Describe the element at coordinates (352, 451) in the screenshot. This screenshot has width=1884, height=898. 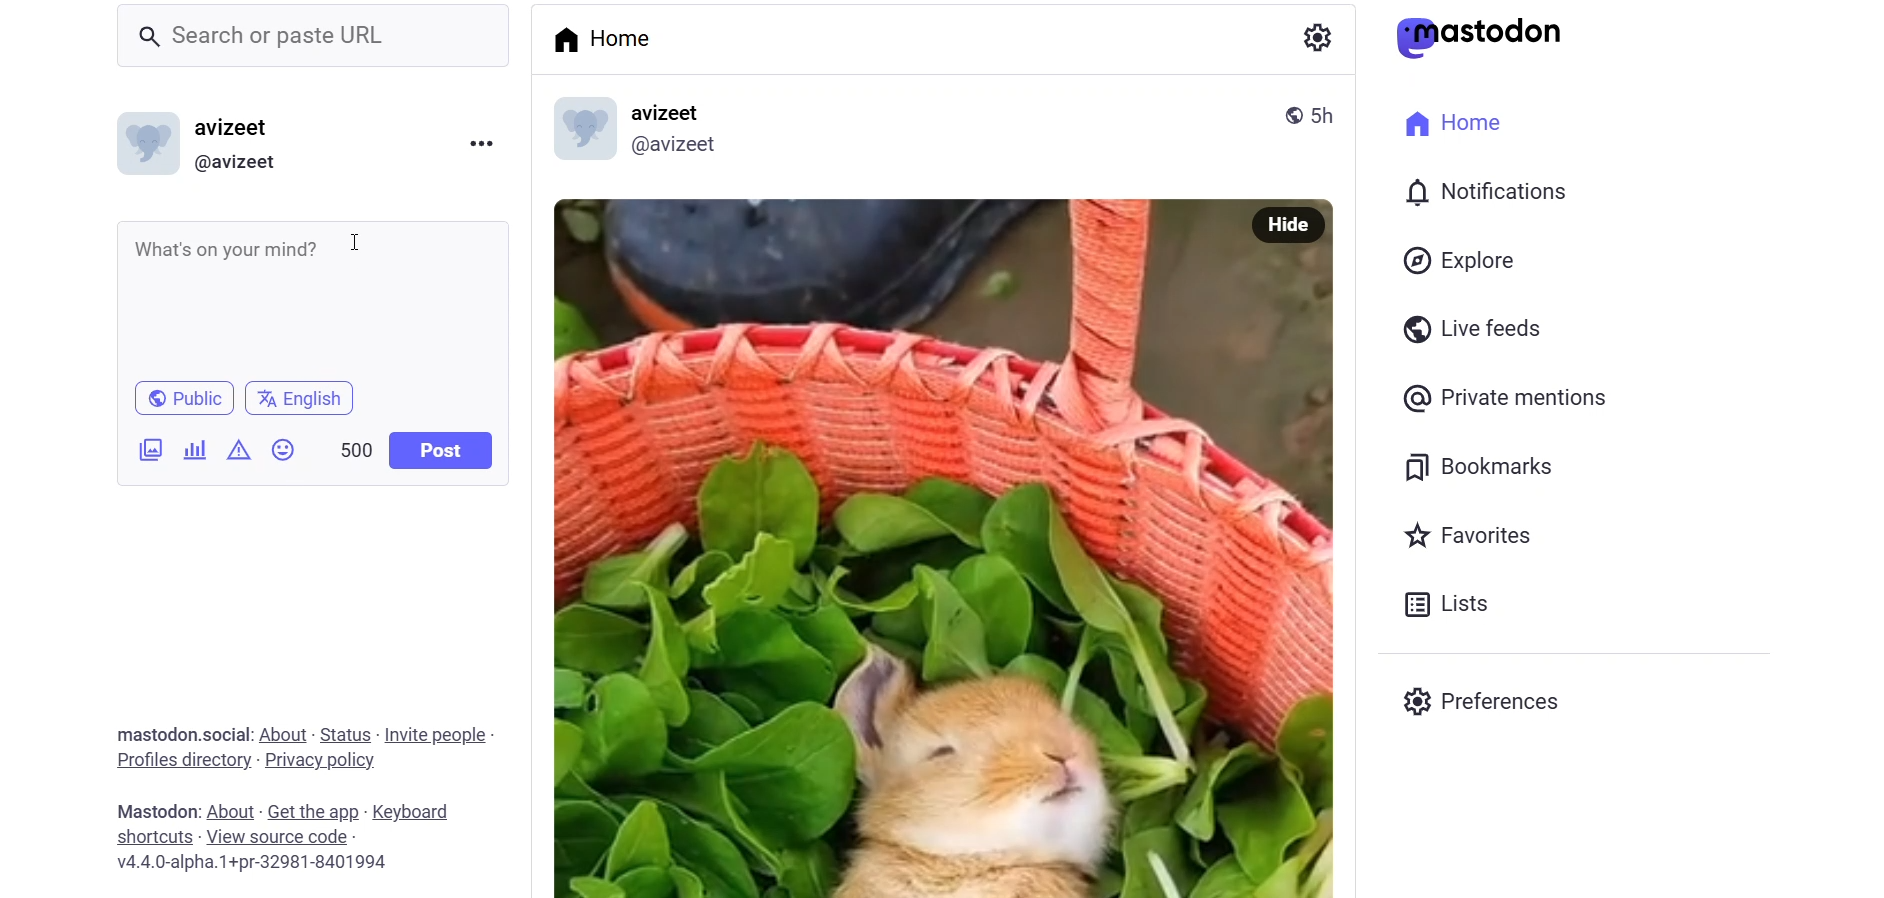
I see `word limit` at that location.